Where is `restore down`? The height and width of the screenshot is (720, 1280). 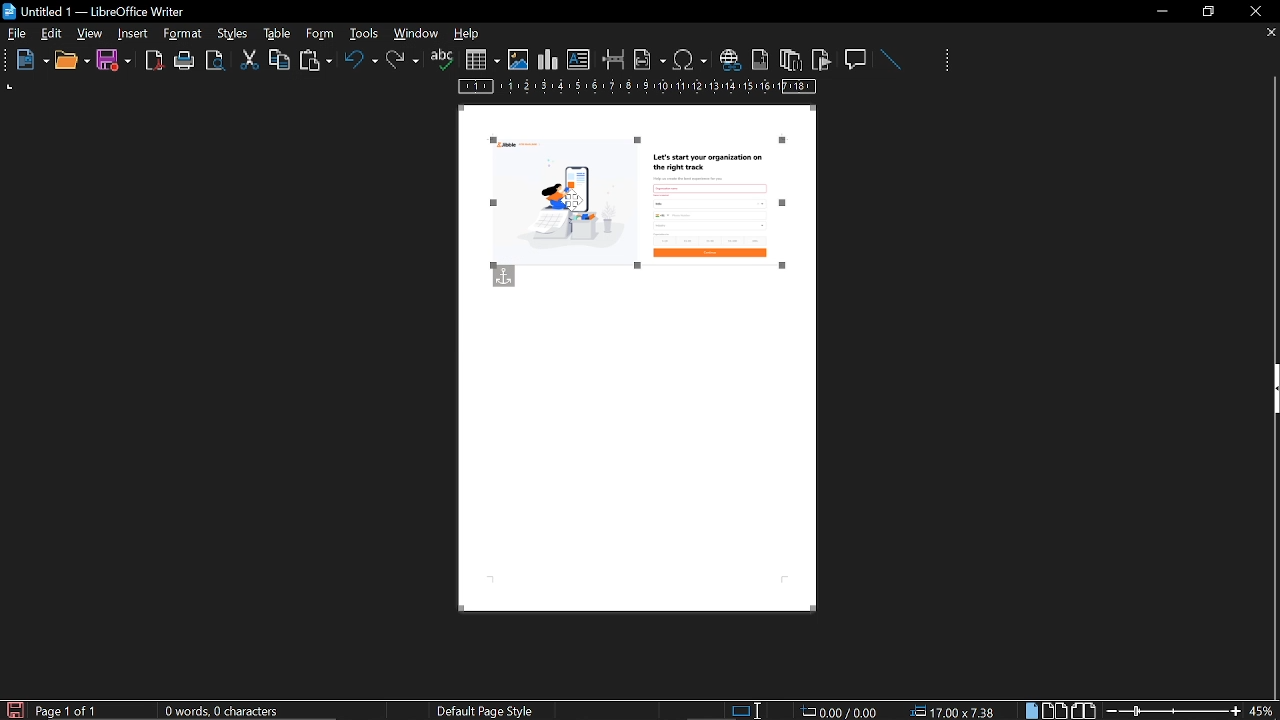
restore down is located at coordinates (1211, 11).